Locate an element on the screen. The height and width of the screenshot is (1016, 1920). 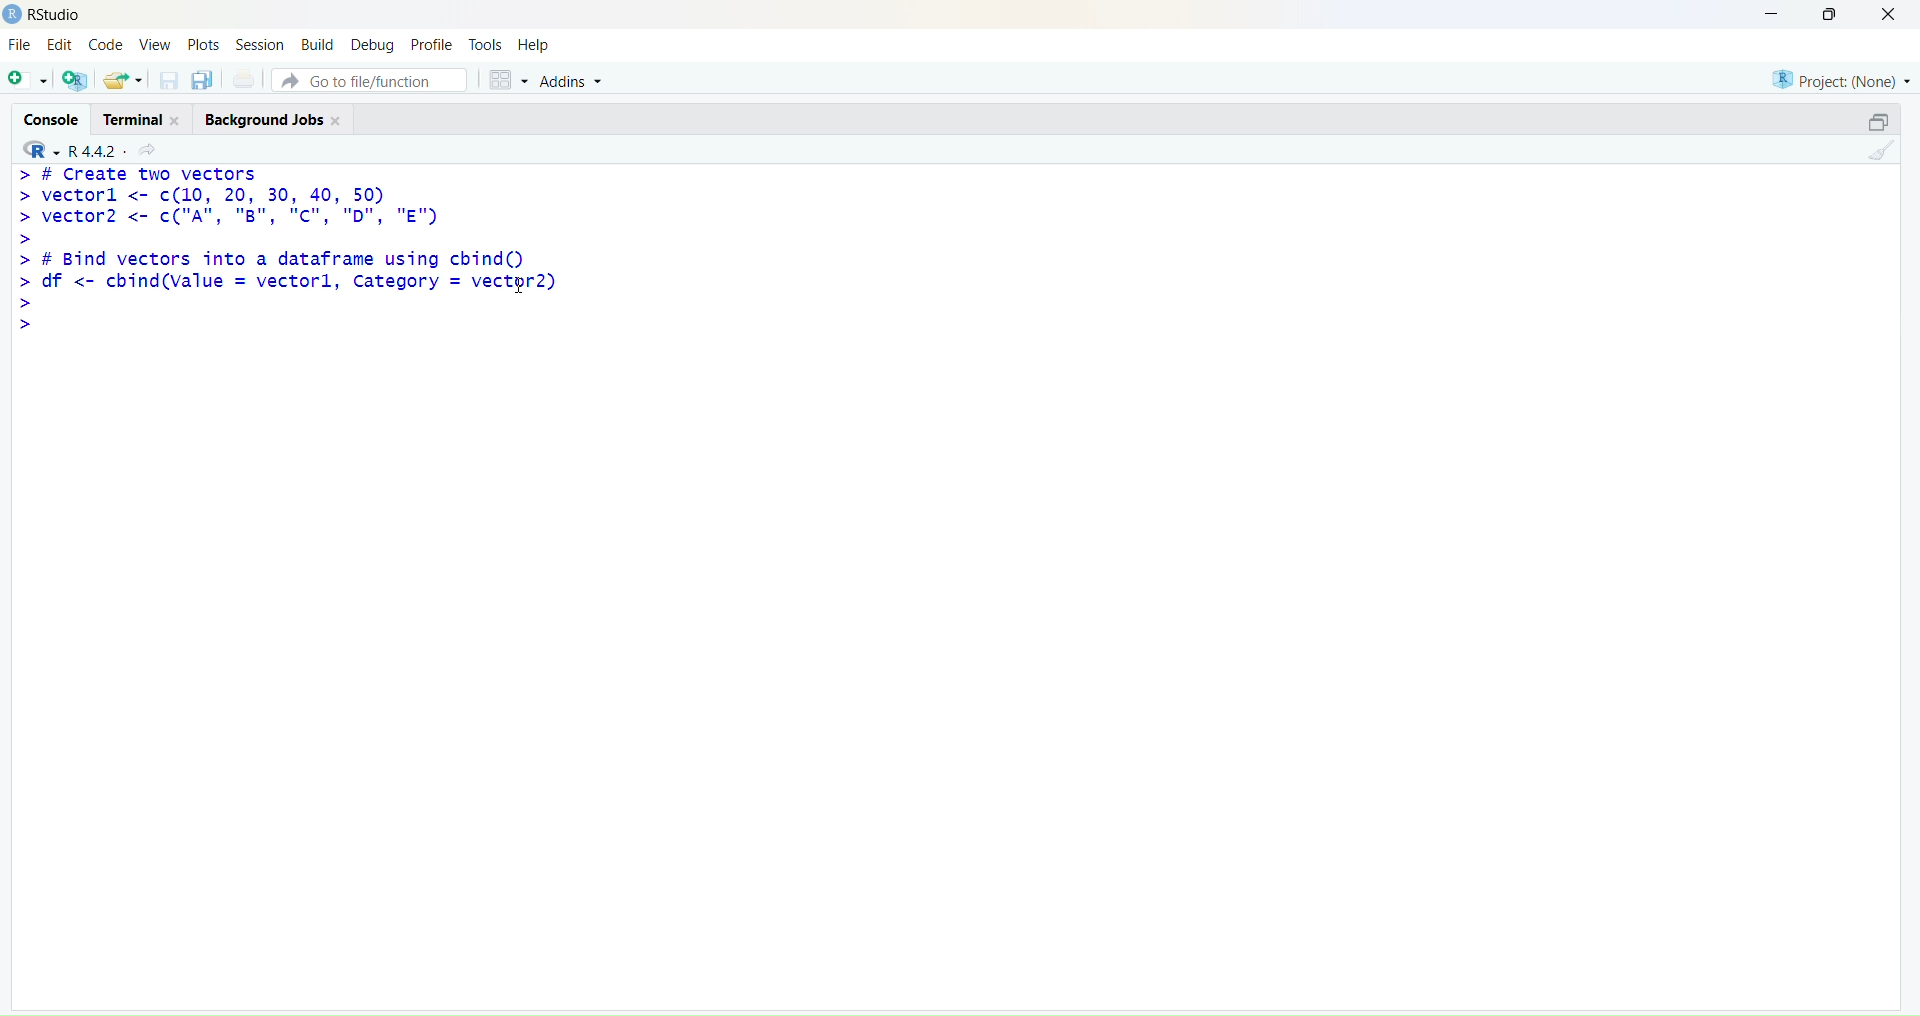
Help is located at coordinates (535, 45).